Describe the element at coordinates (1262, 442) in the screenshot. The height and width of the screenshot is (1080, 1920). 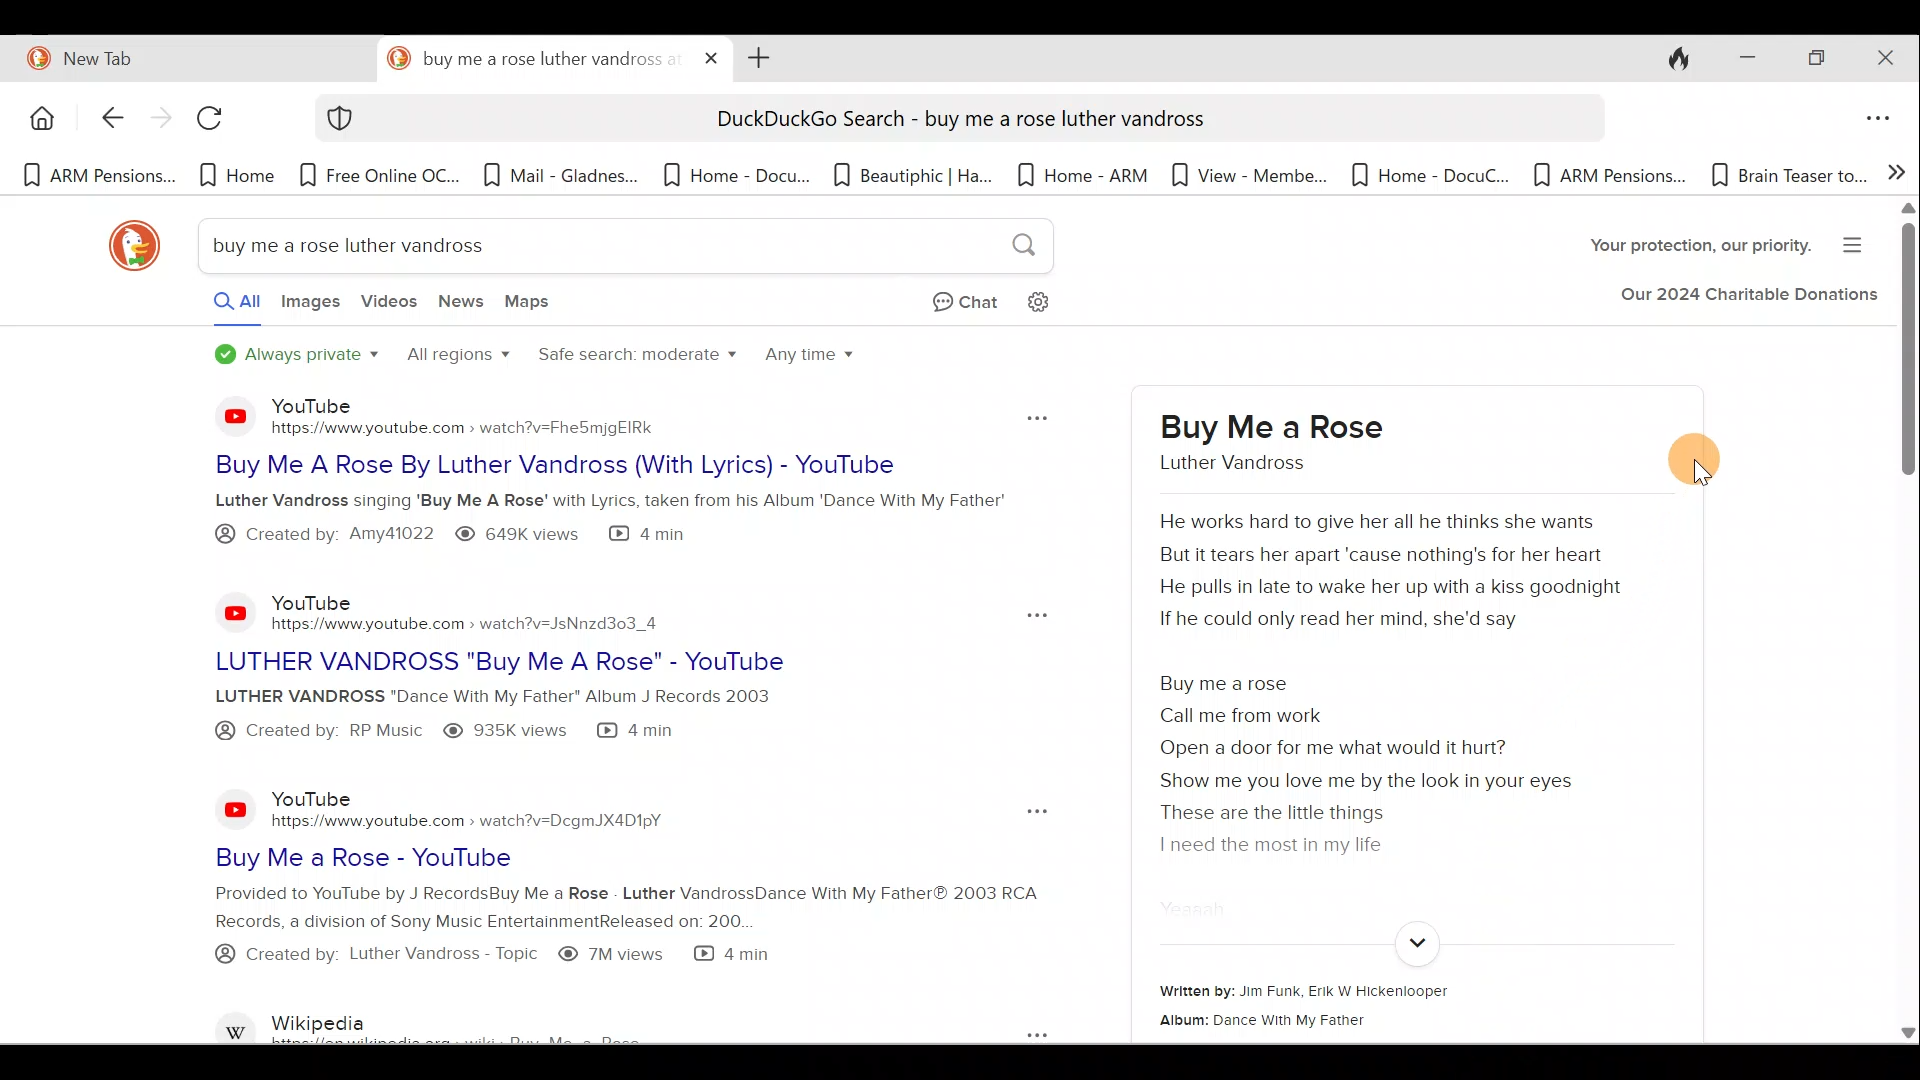
I see `buy me a rose luther vandross` at that location.